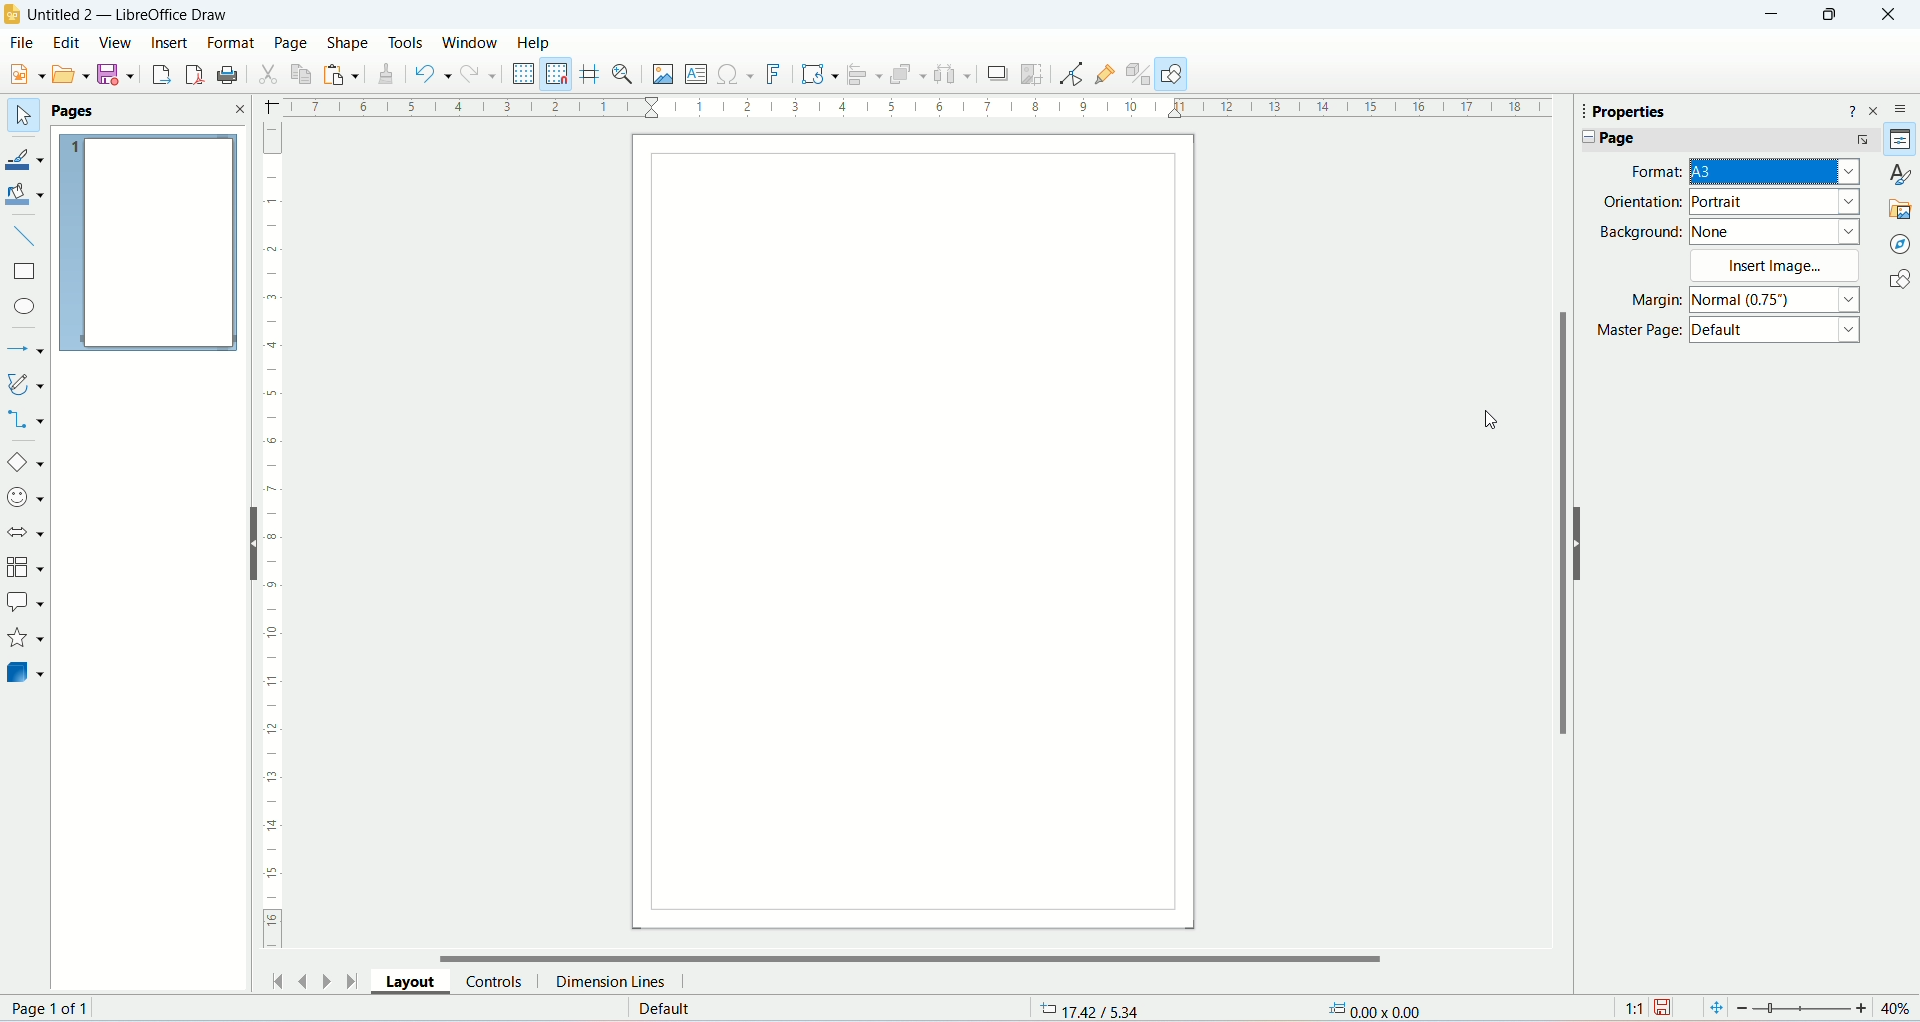 This screenshot has width=1920, height=1022. What do you see at coordinates (557, 73) in the screenshot?
I see `snap to grid` at bounding box center [557, 73].